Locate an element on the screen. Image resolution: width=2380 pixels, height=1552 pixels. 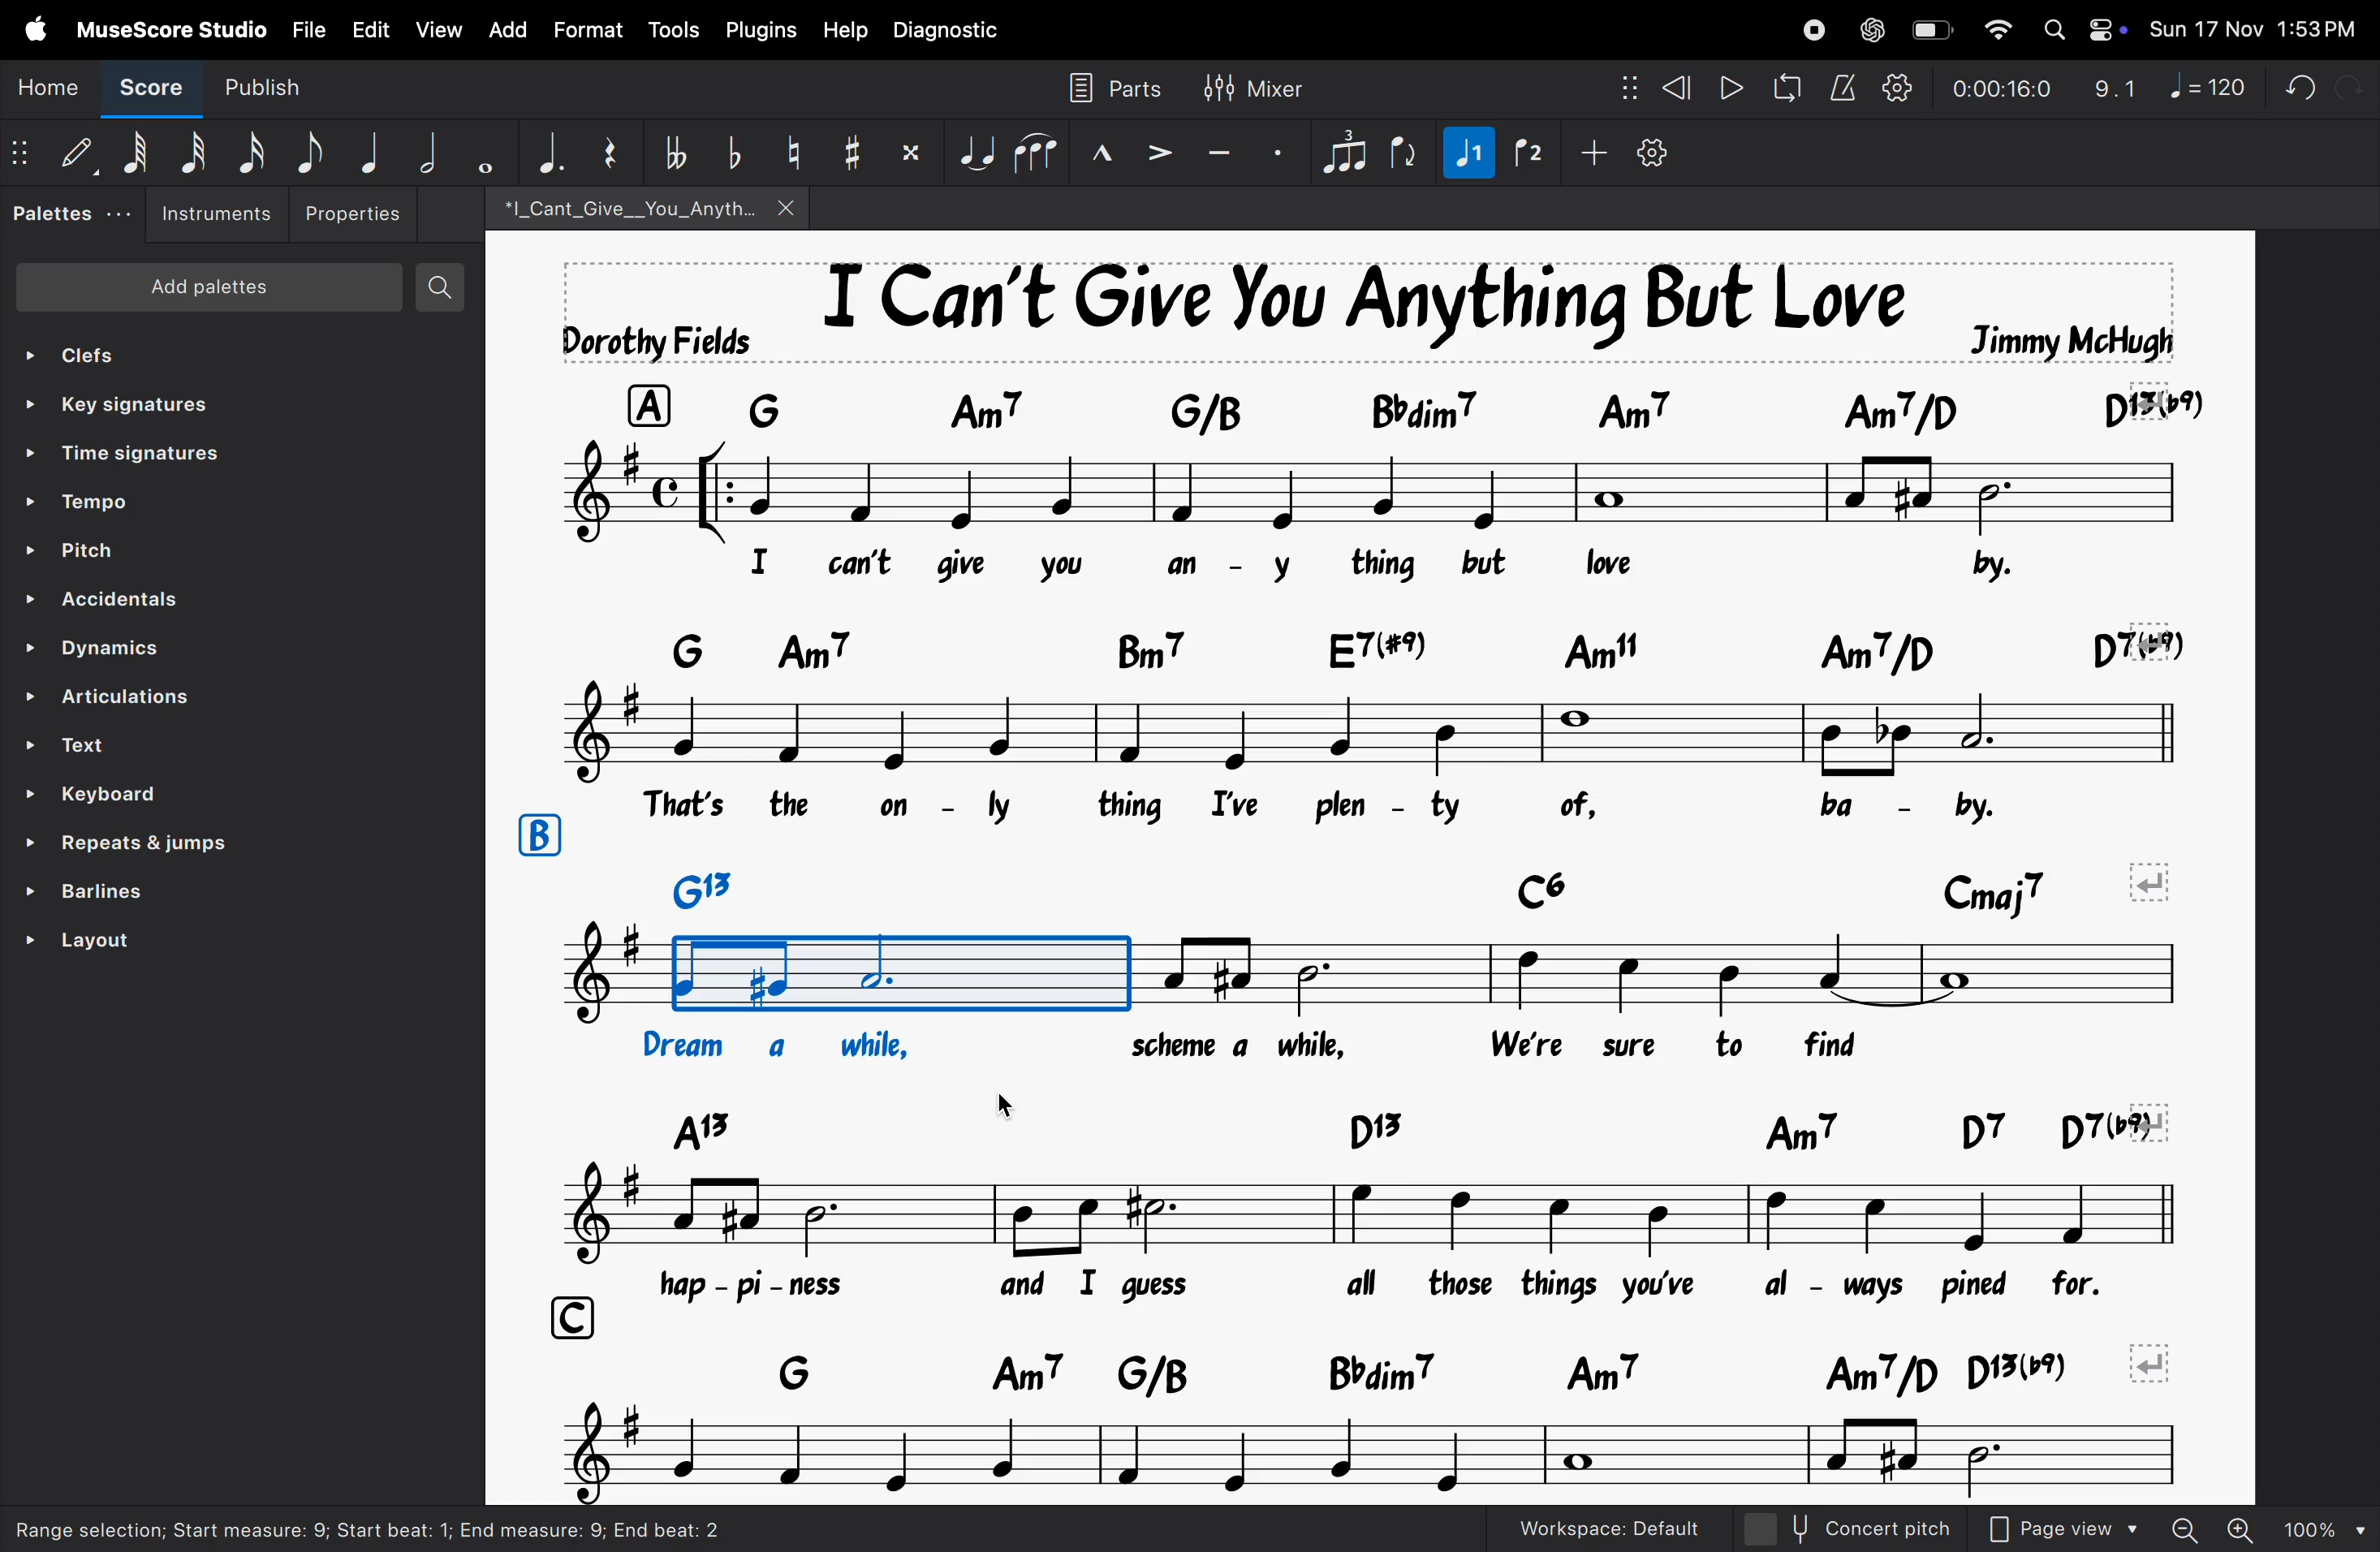
nodes is located at coordinates (1619, 84).